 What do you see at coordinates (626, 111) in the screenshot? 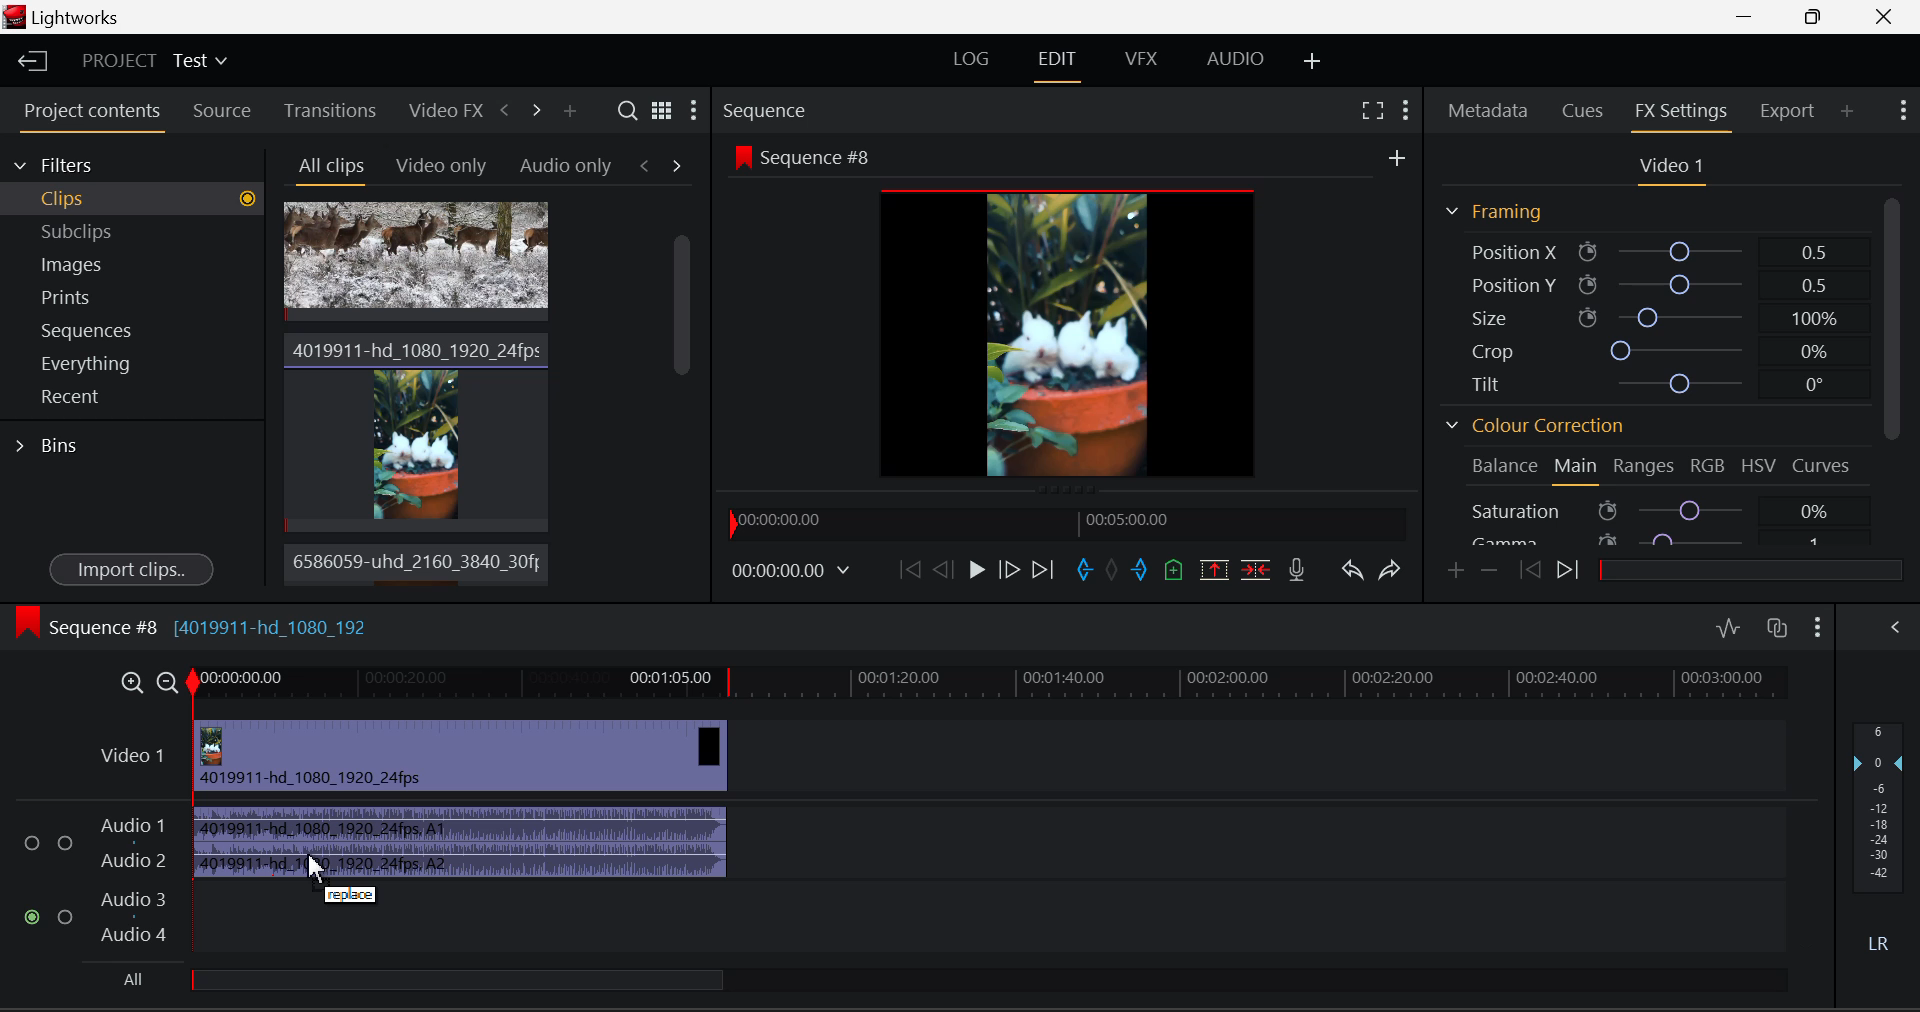
I see `Search` at bounding box center [626, 111].